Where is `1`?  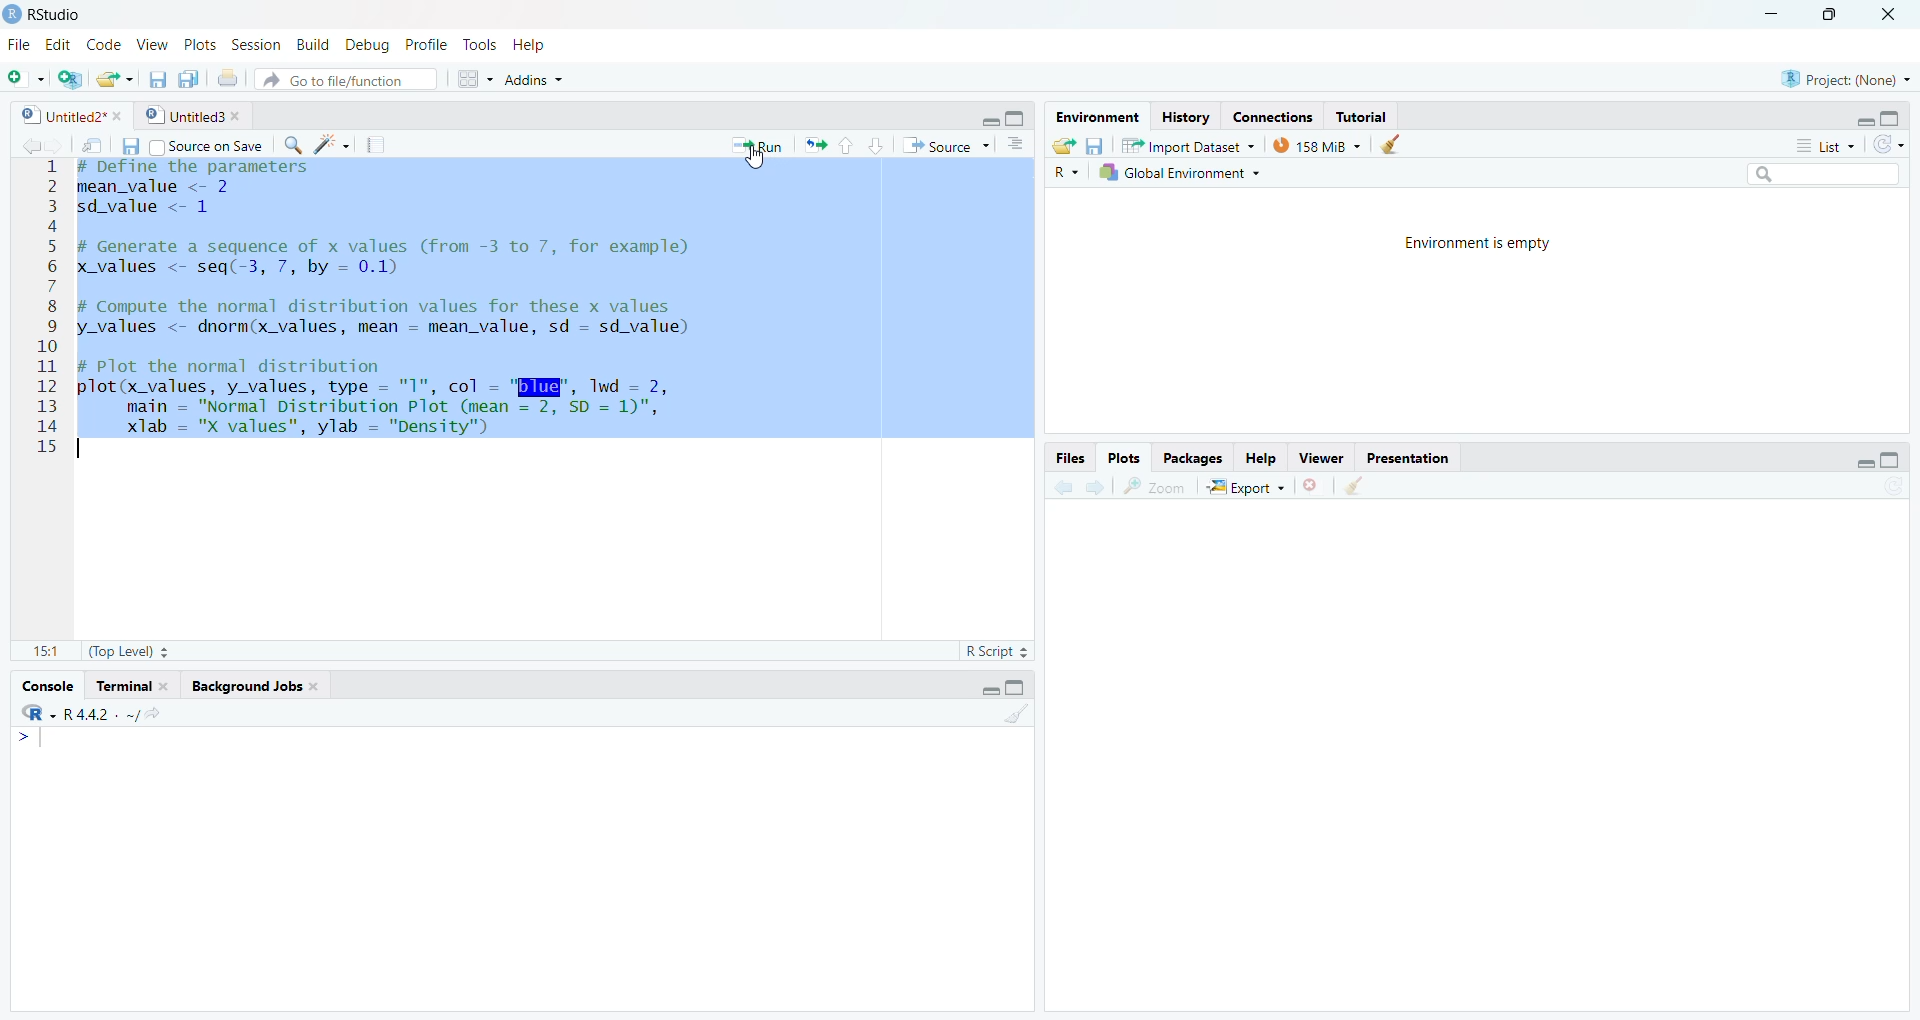
1 is located at coordinates (1000, 712).